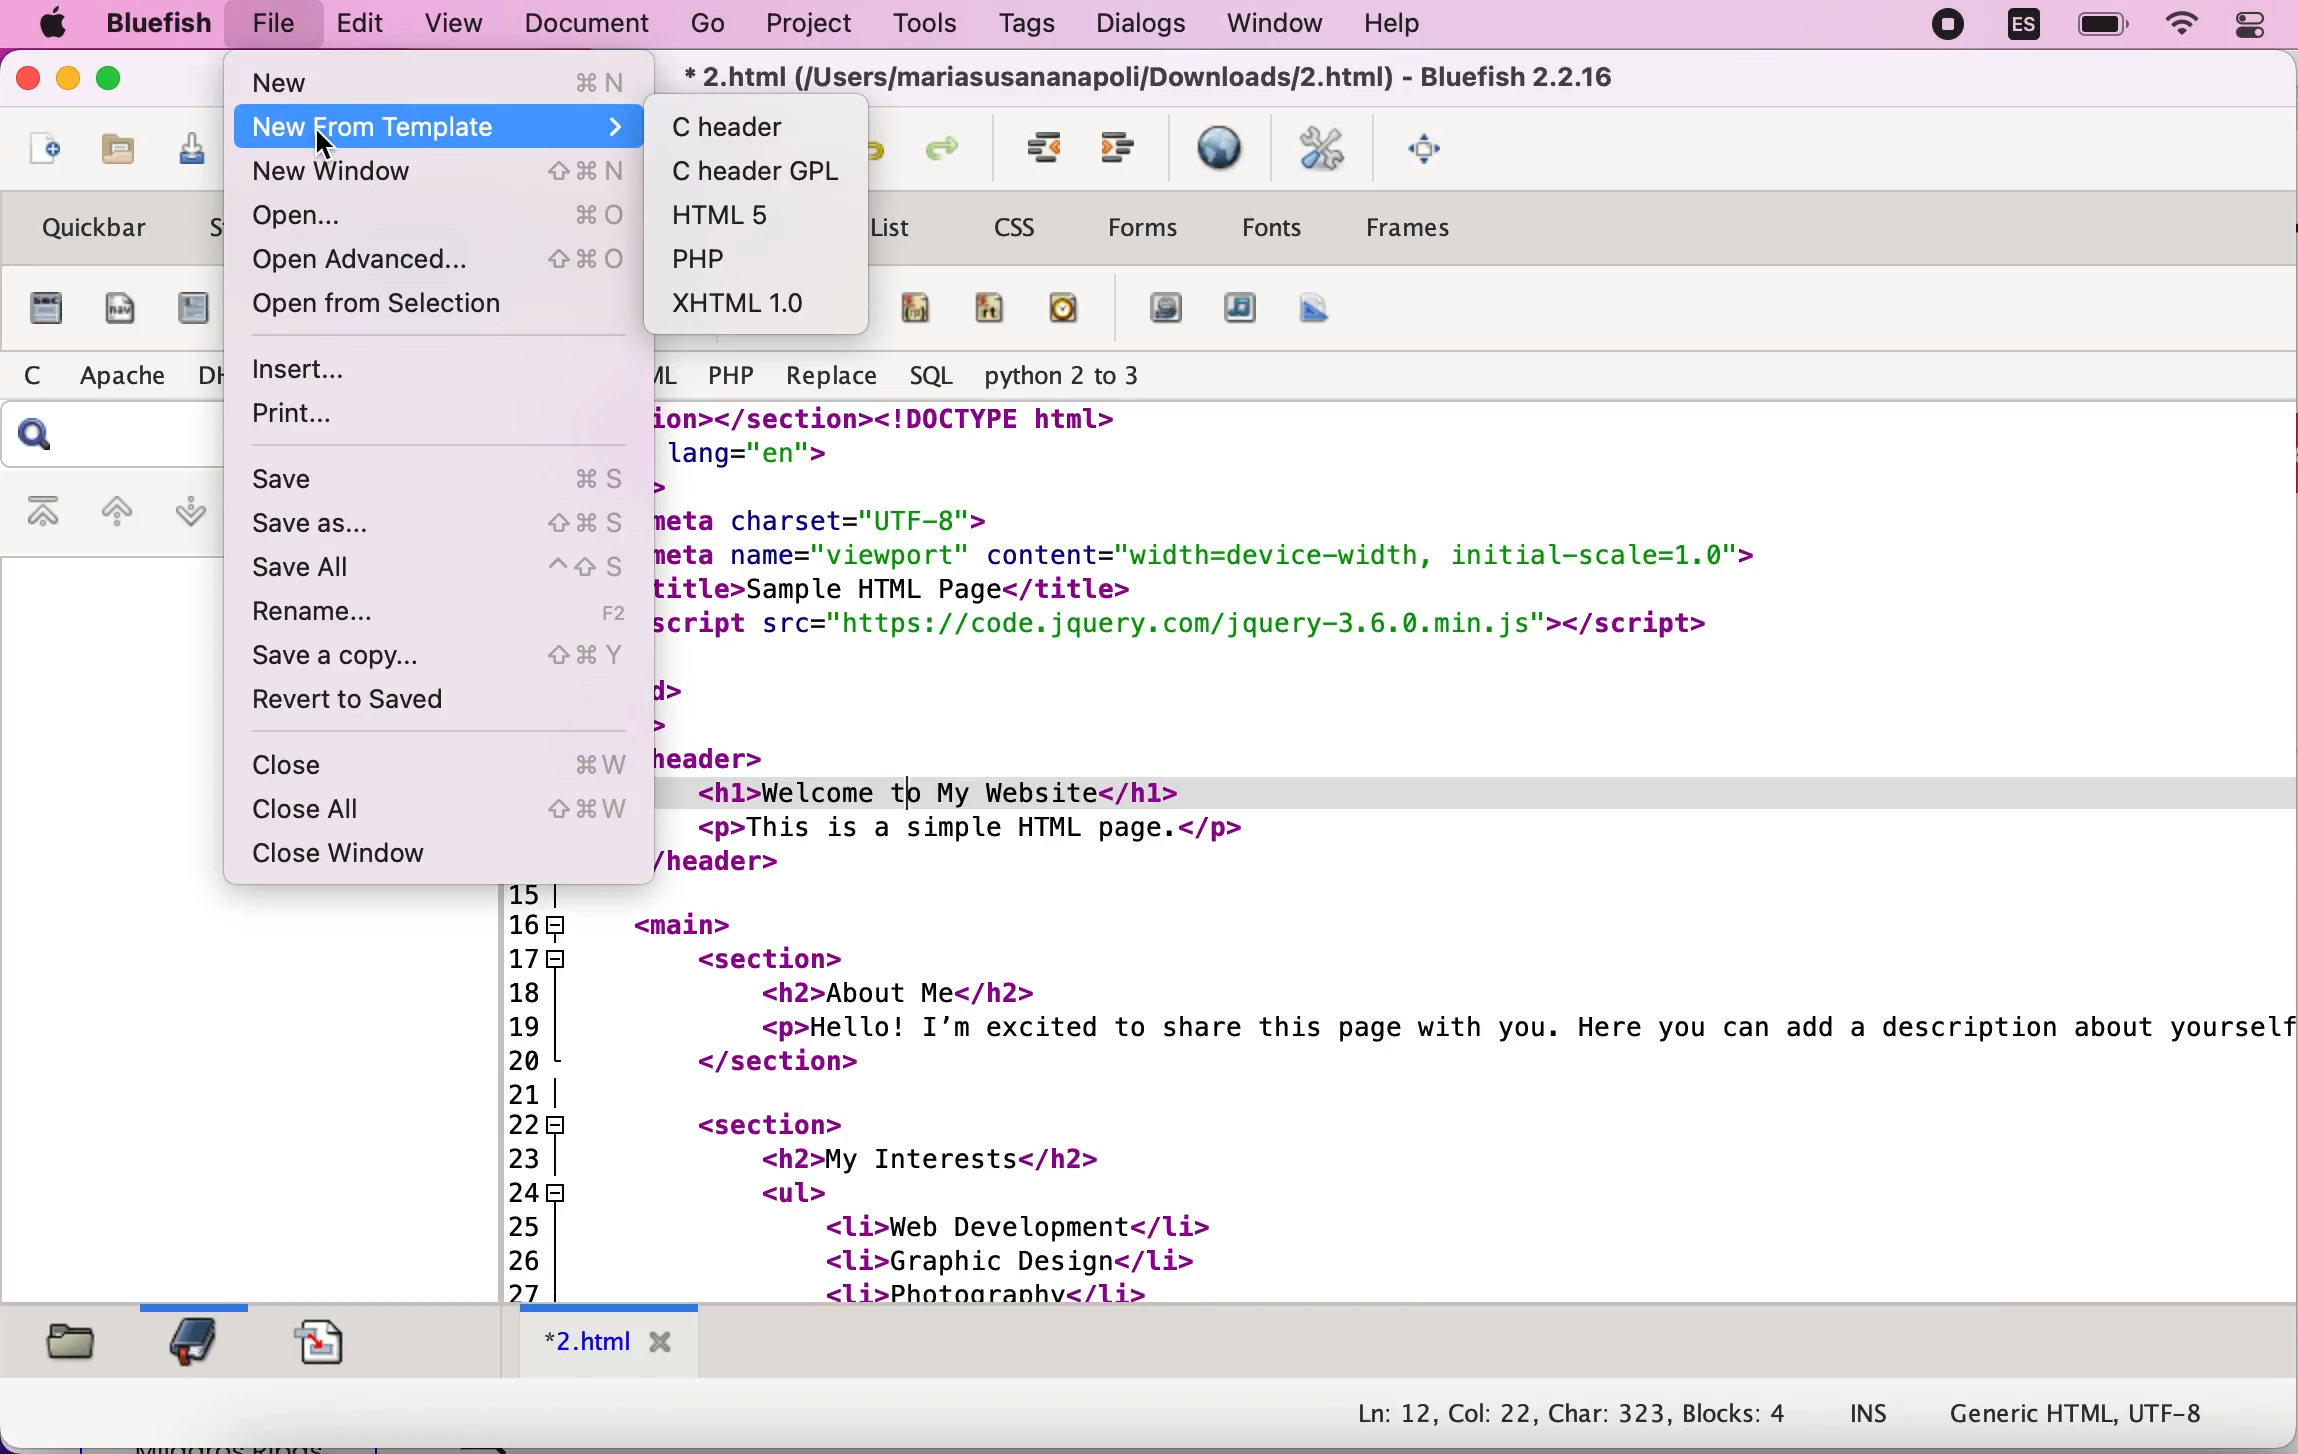 The height and width of the screenshot is (1454, 2298). What do you see at coordinates (945, 146) in the screenshot?
I see `redo` at bounding box center [945, 146].